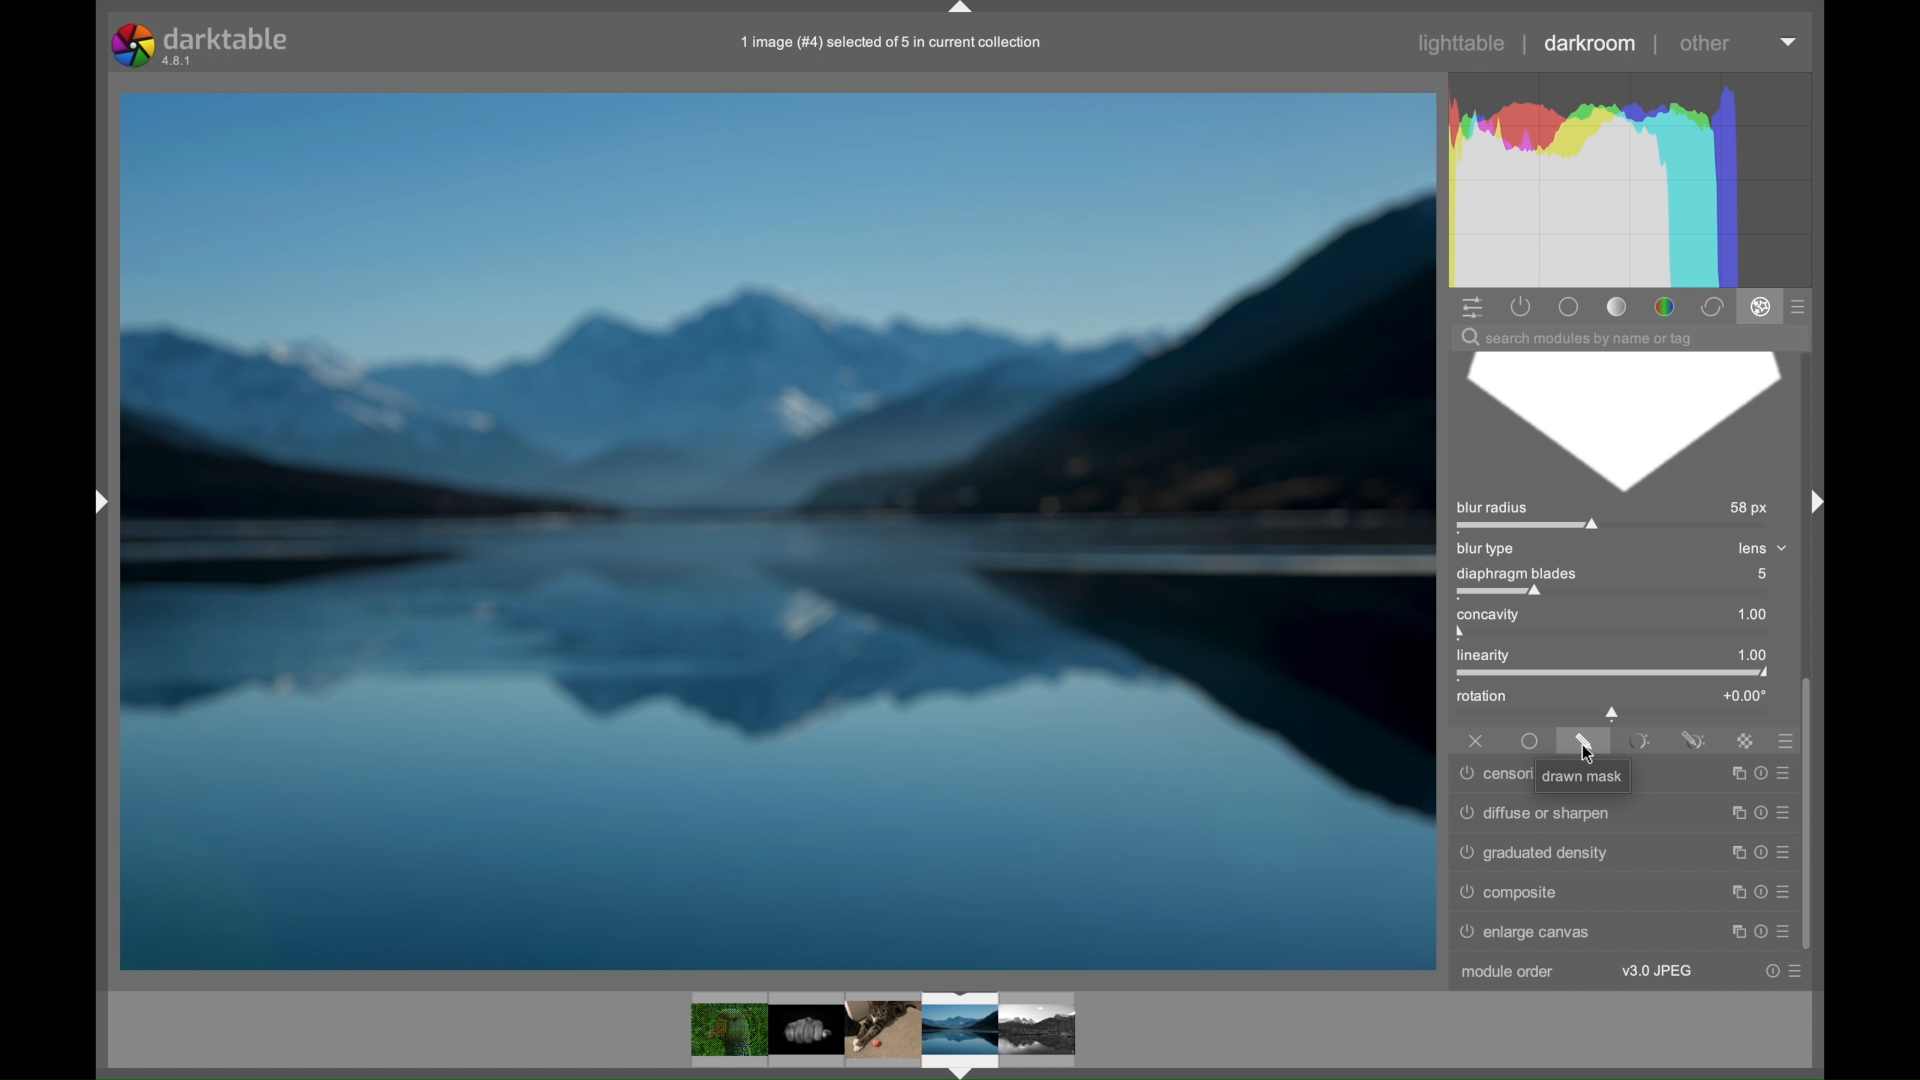 This screenshot has height=1080, width=1920. What do you see at coordinates (1464, 44) in the screenshot?
I see `lighttable` at bounding box center [1464, 44].